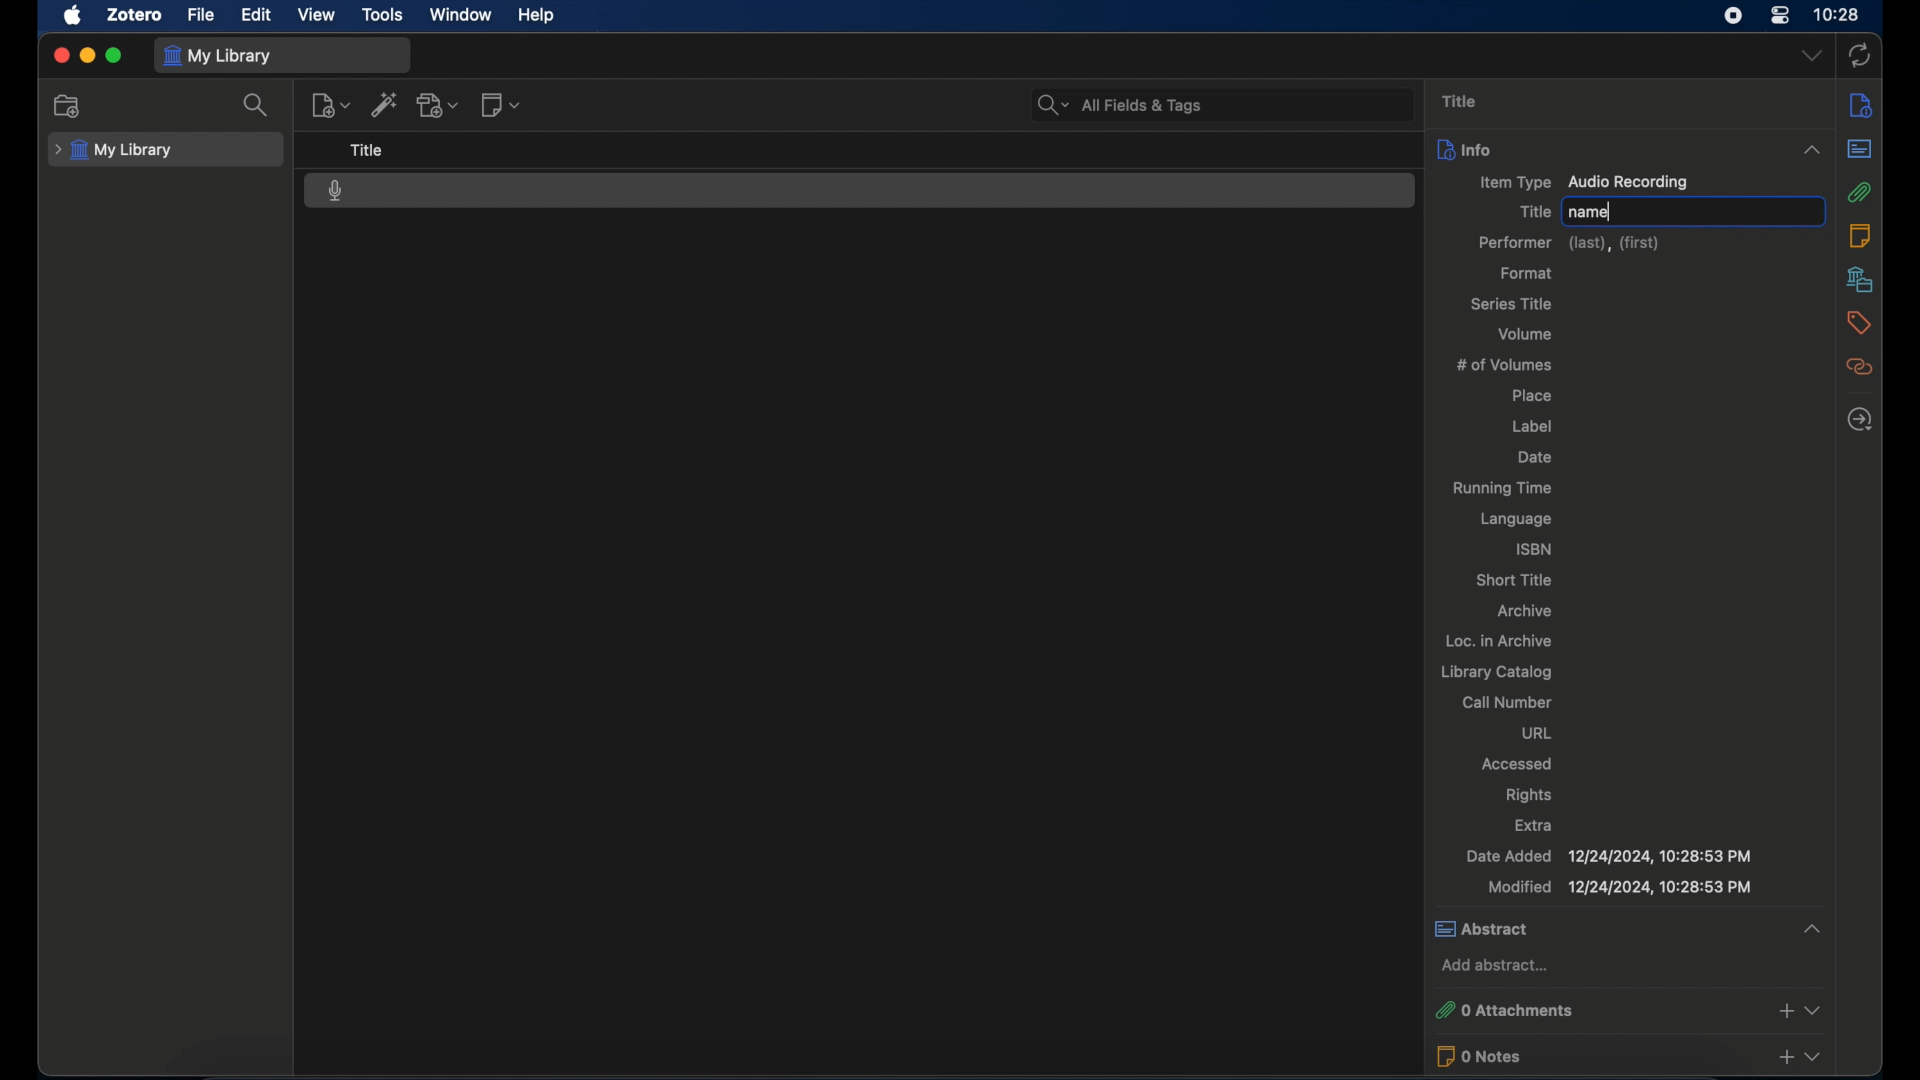 The image size is (1920, 1080). I want to click on add abstract, so click(1493, 965).